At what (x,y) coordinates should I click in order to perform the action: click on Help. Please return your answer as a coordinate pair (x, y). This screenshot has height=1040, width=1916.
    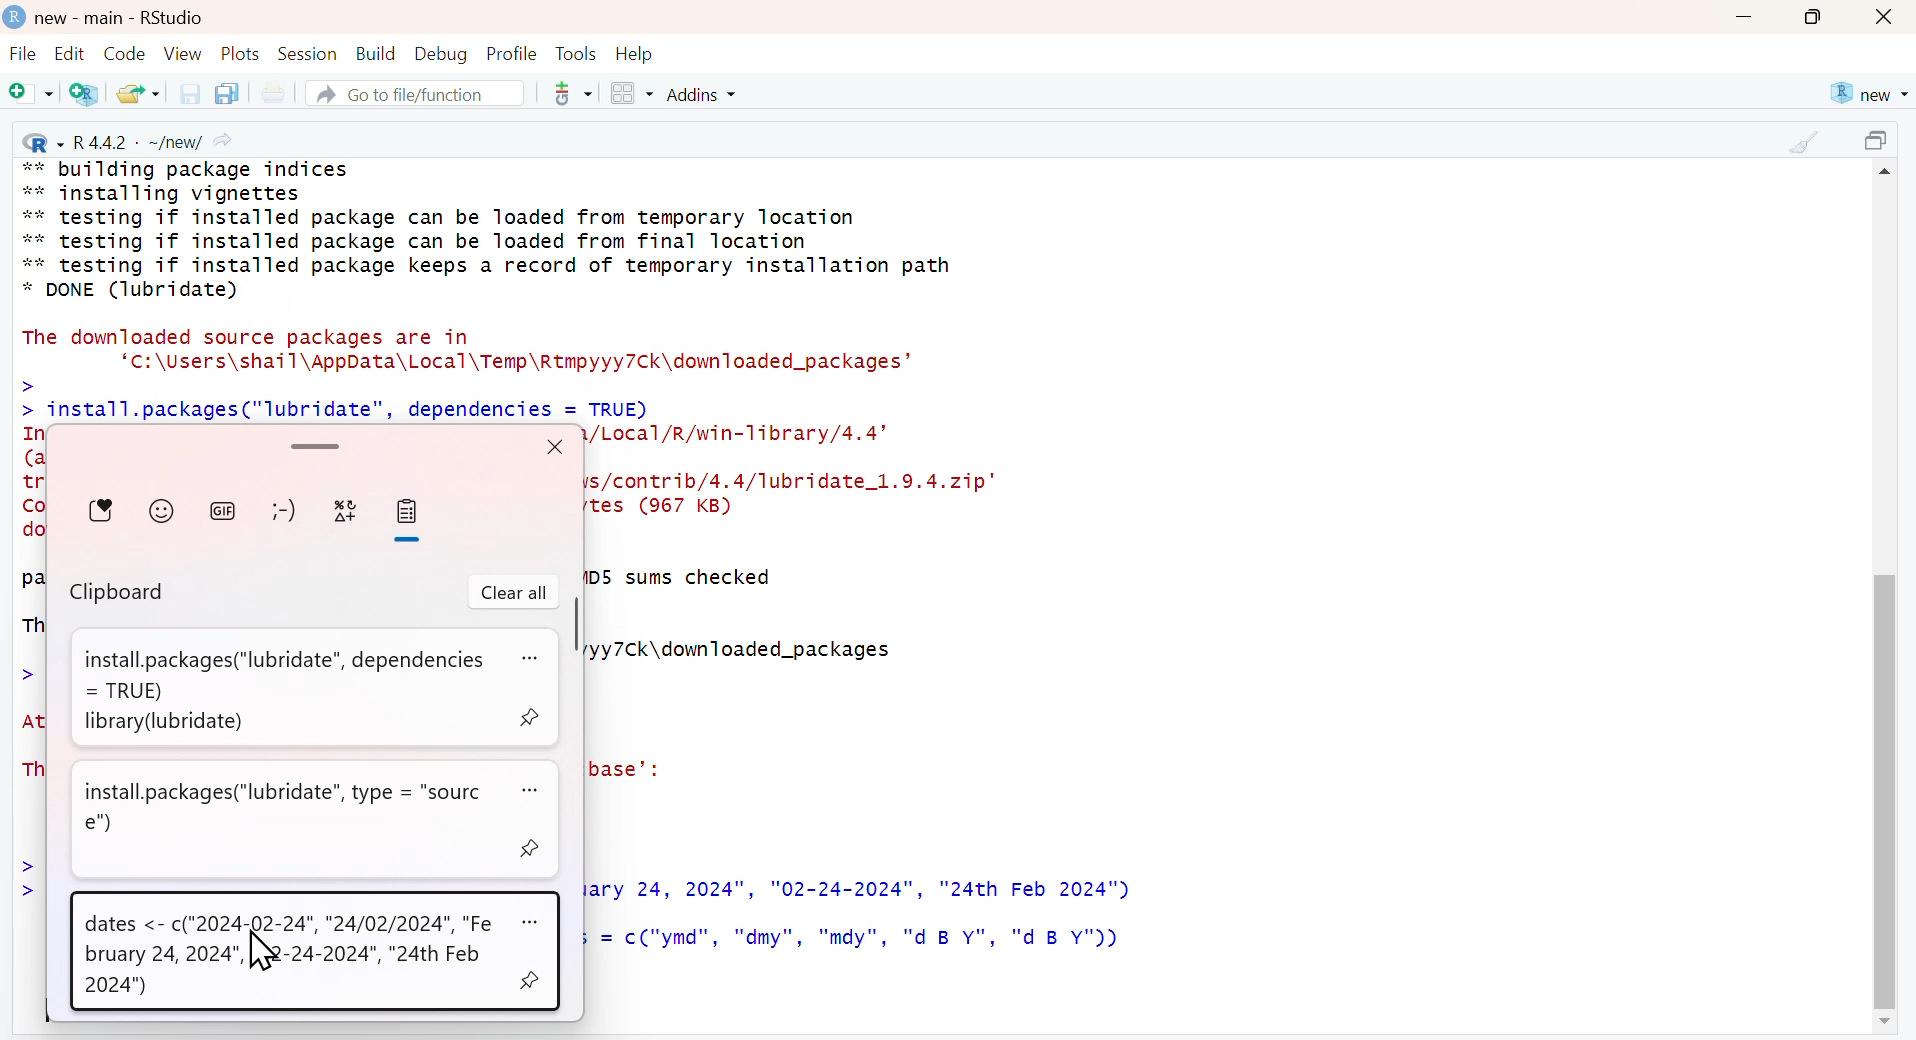
    Looking at the image, I should click on (635, 54).